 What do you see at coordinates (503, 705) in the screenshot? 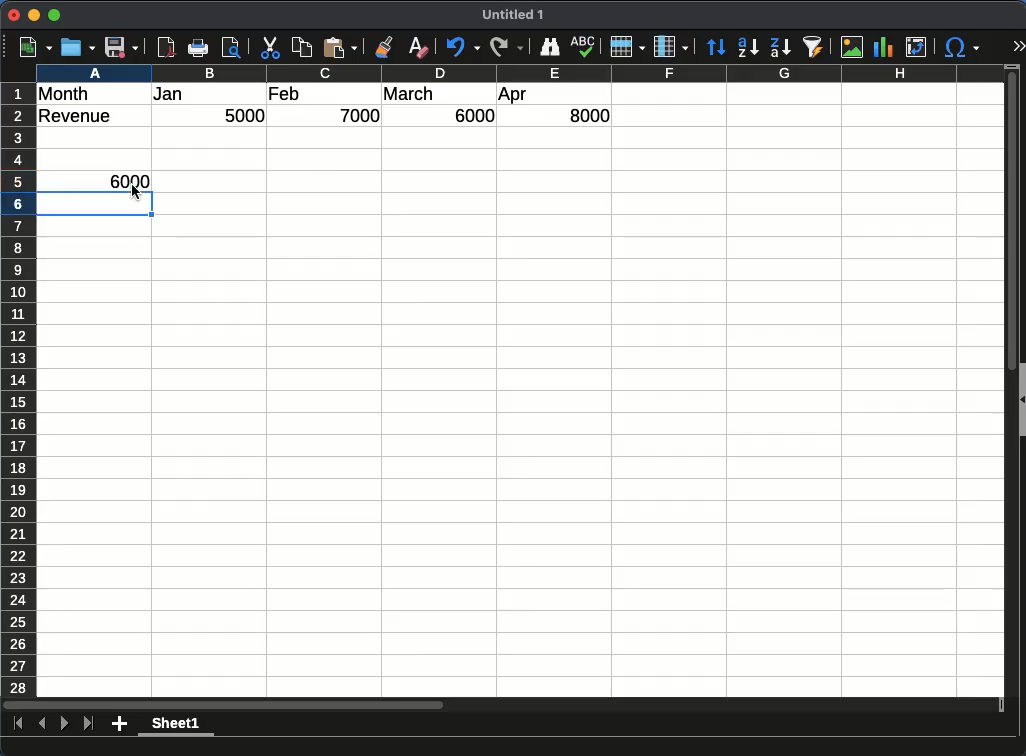
I see `Horizontal scroll` at bounding box center [503, 705].